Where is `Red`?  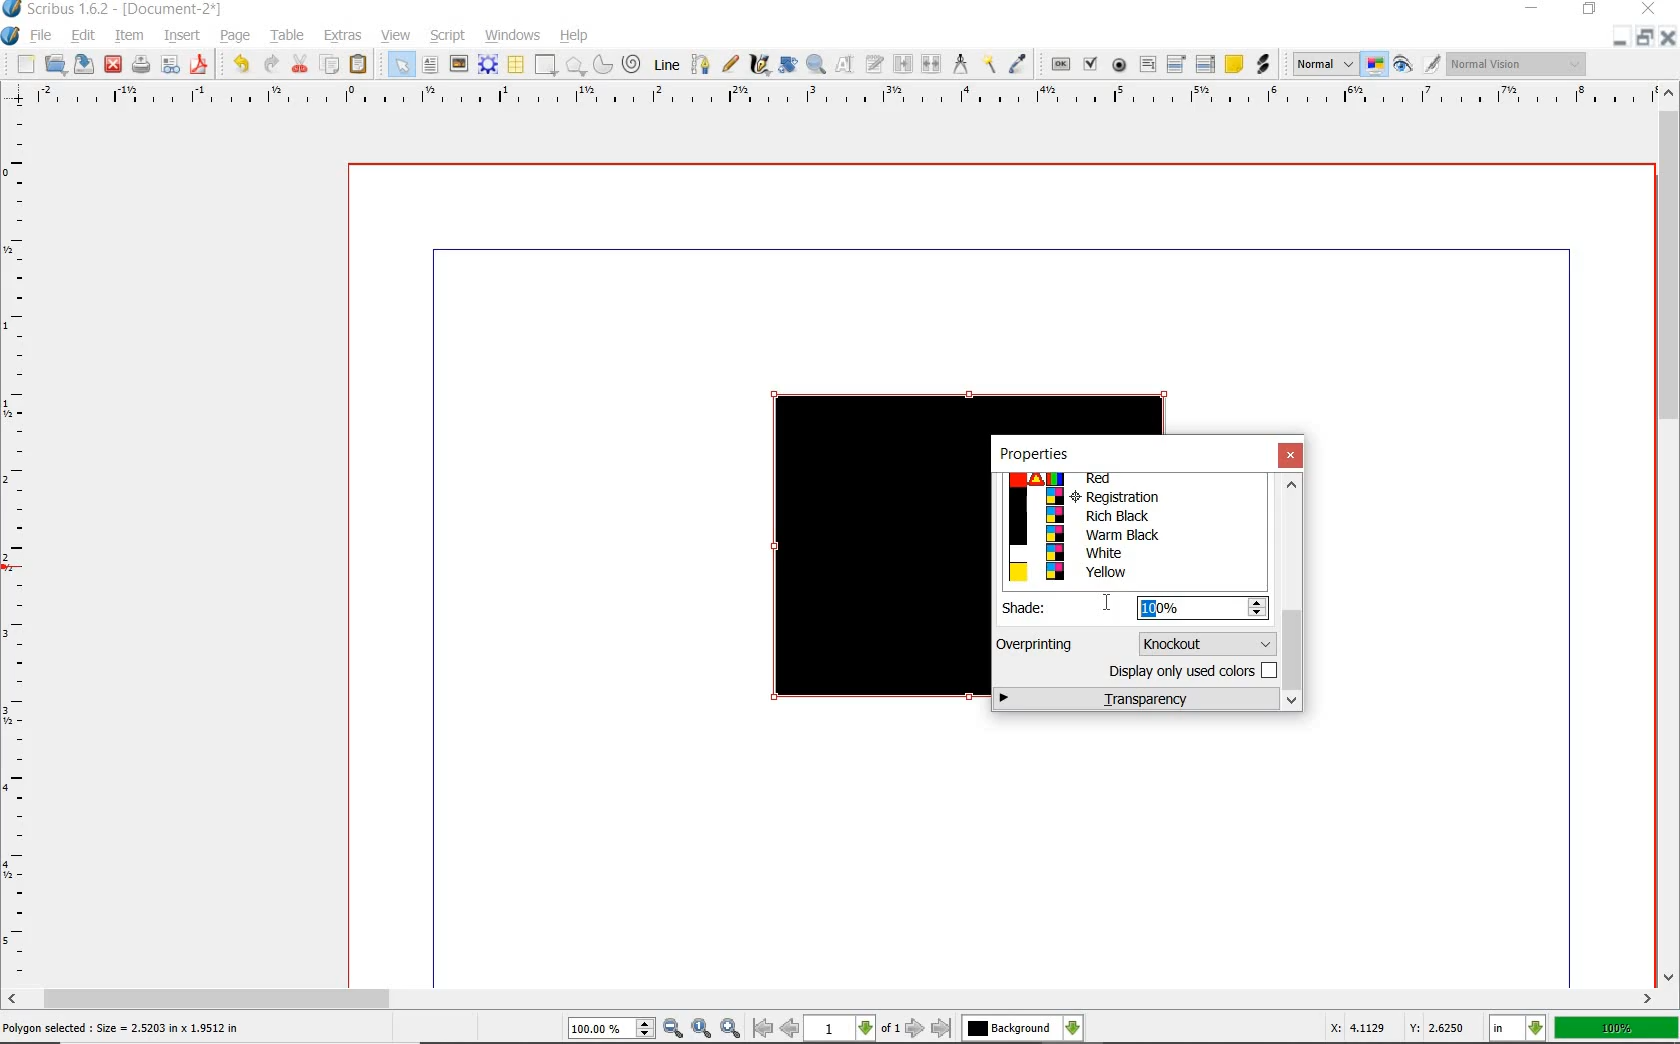
Red is located at coordinates (1127, 480).